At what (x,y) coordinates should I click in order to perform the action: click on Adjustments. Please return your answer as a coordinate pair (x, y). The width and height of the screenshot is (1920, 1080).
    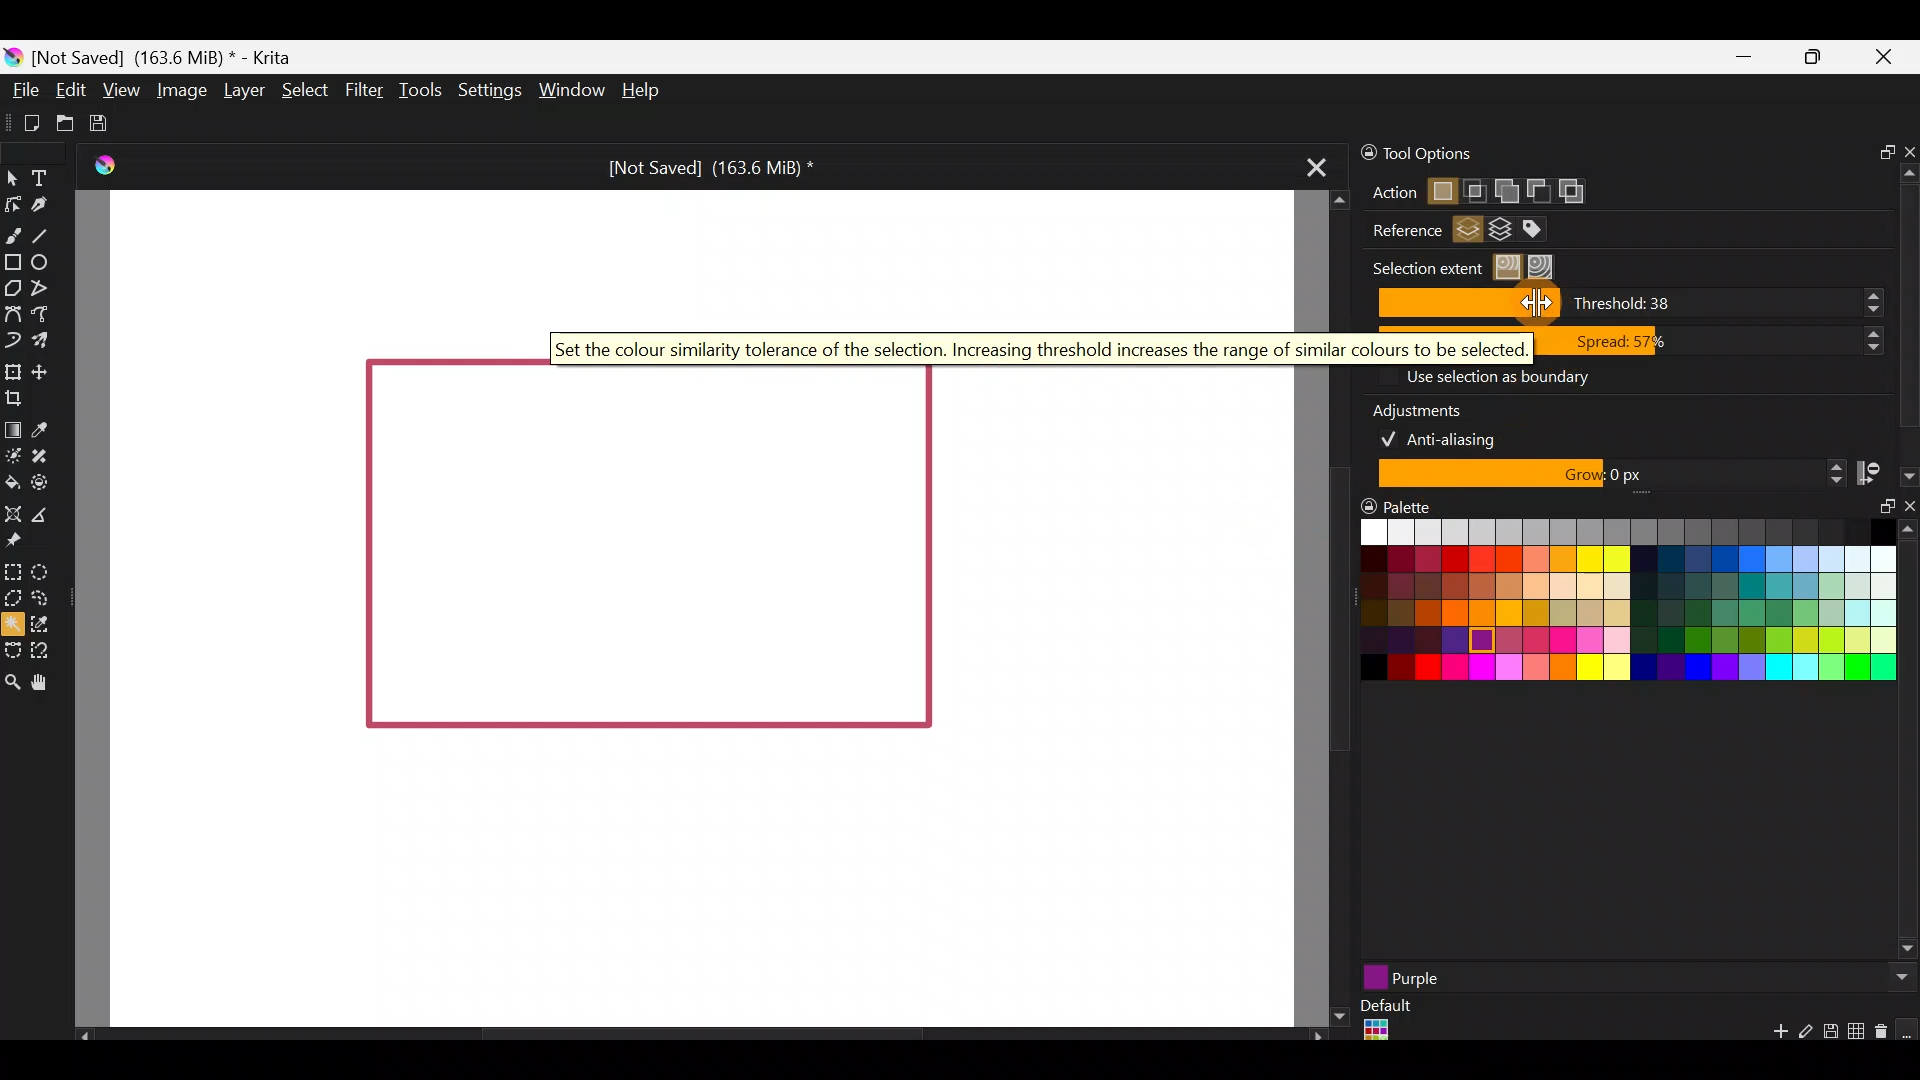
    Looking at the image, I should click on (1430, 407).